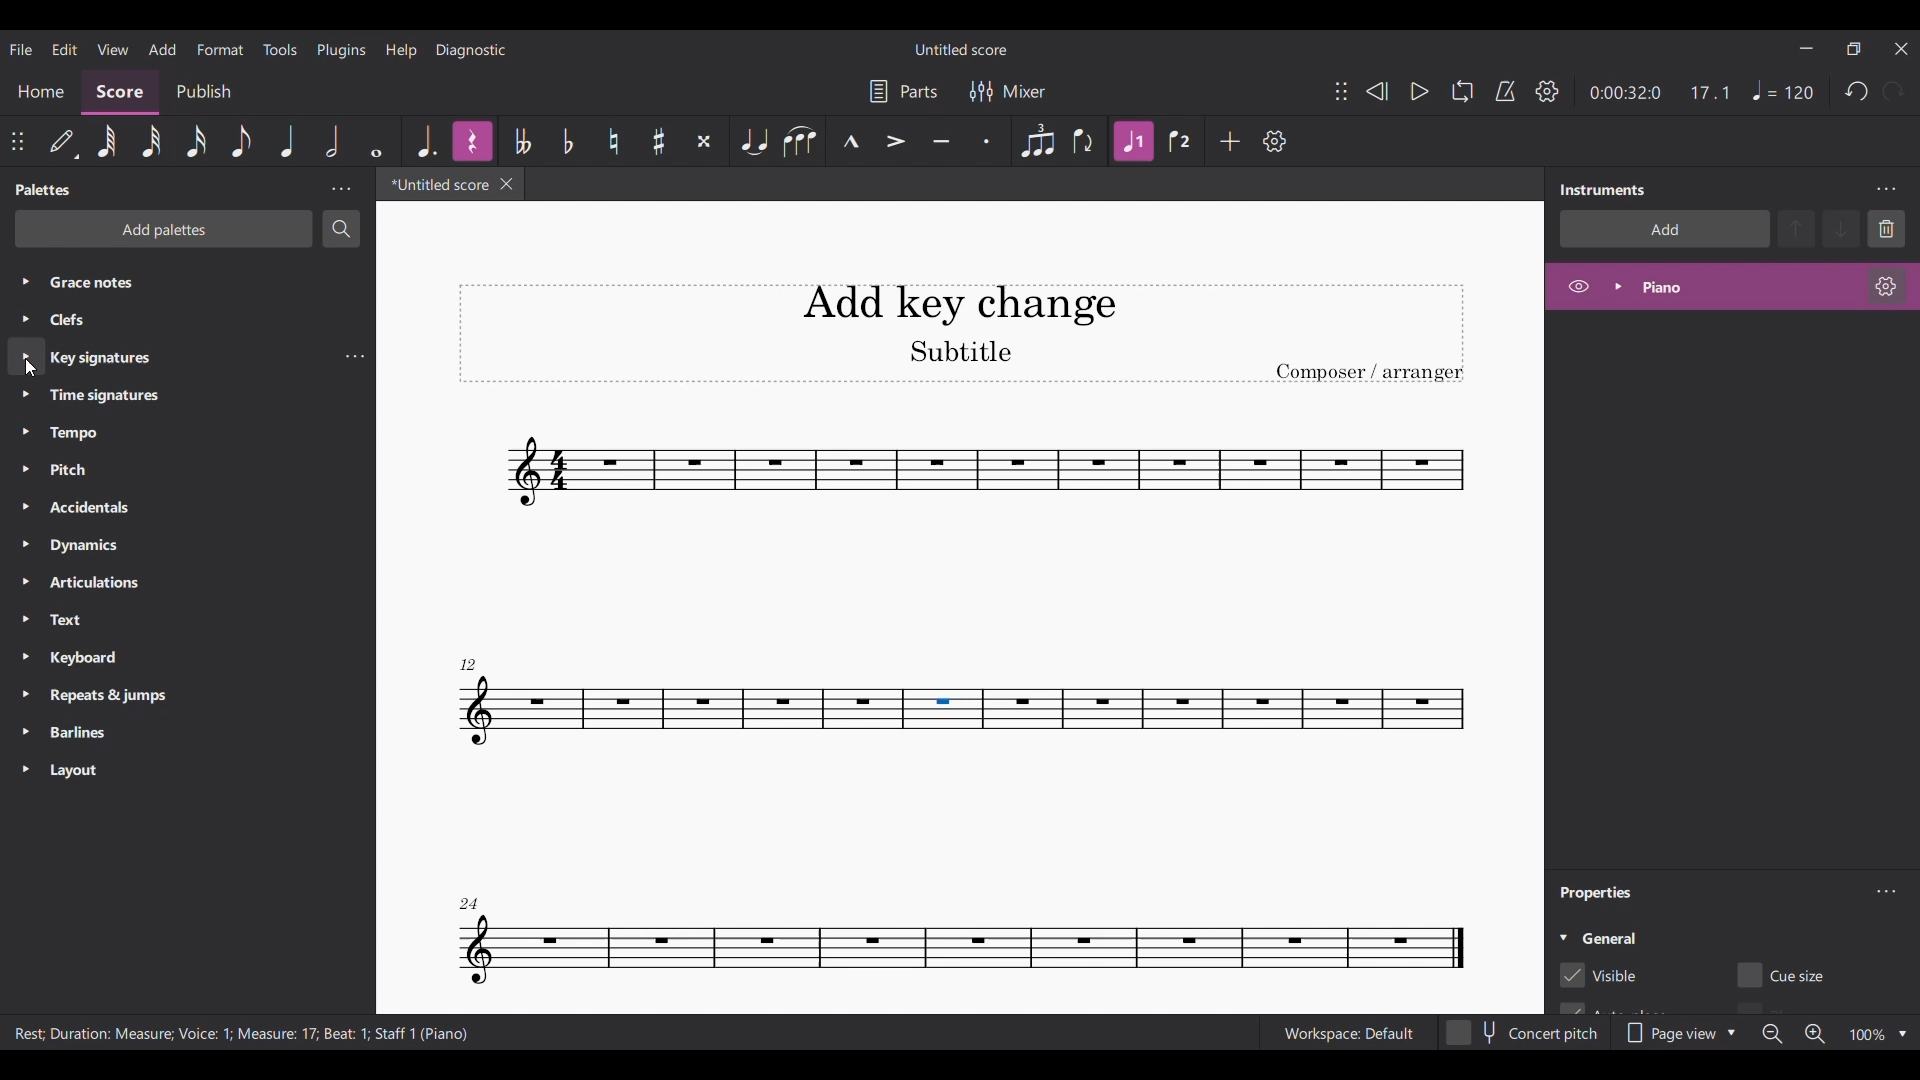 The image size is (1920, 1080). What do you see at coordinates (659, 140) in the screenshot?
I see `Toggle sharp` at bounding box center [659, 140].